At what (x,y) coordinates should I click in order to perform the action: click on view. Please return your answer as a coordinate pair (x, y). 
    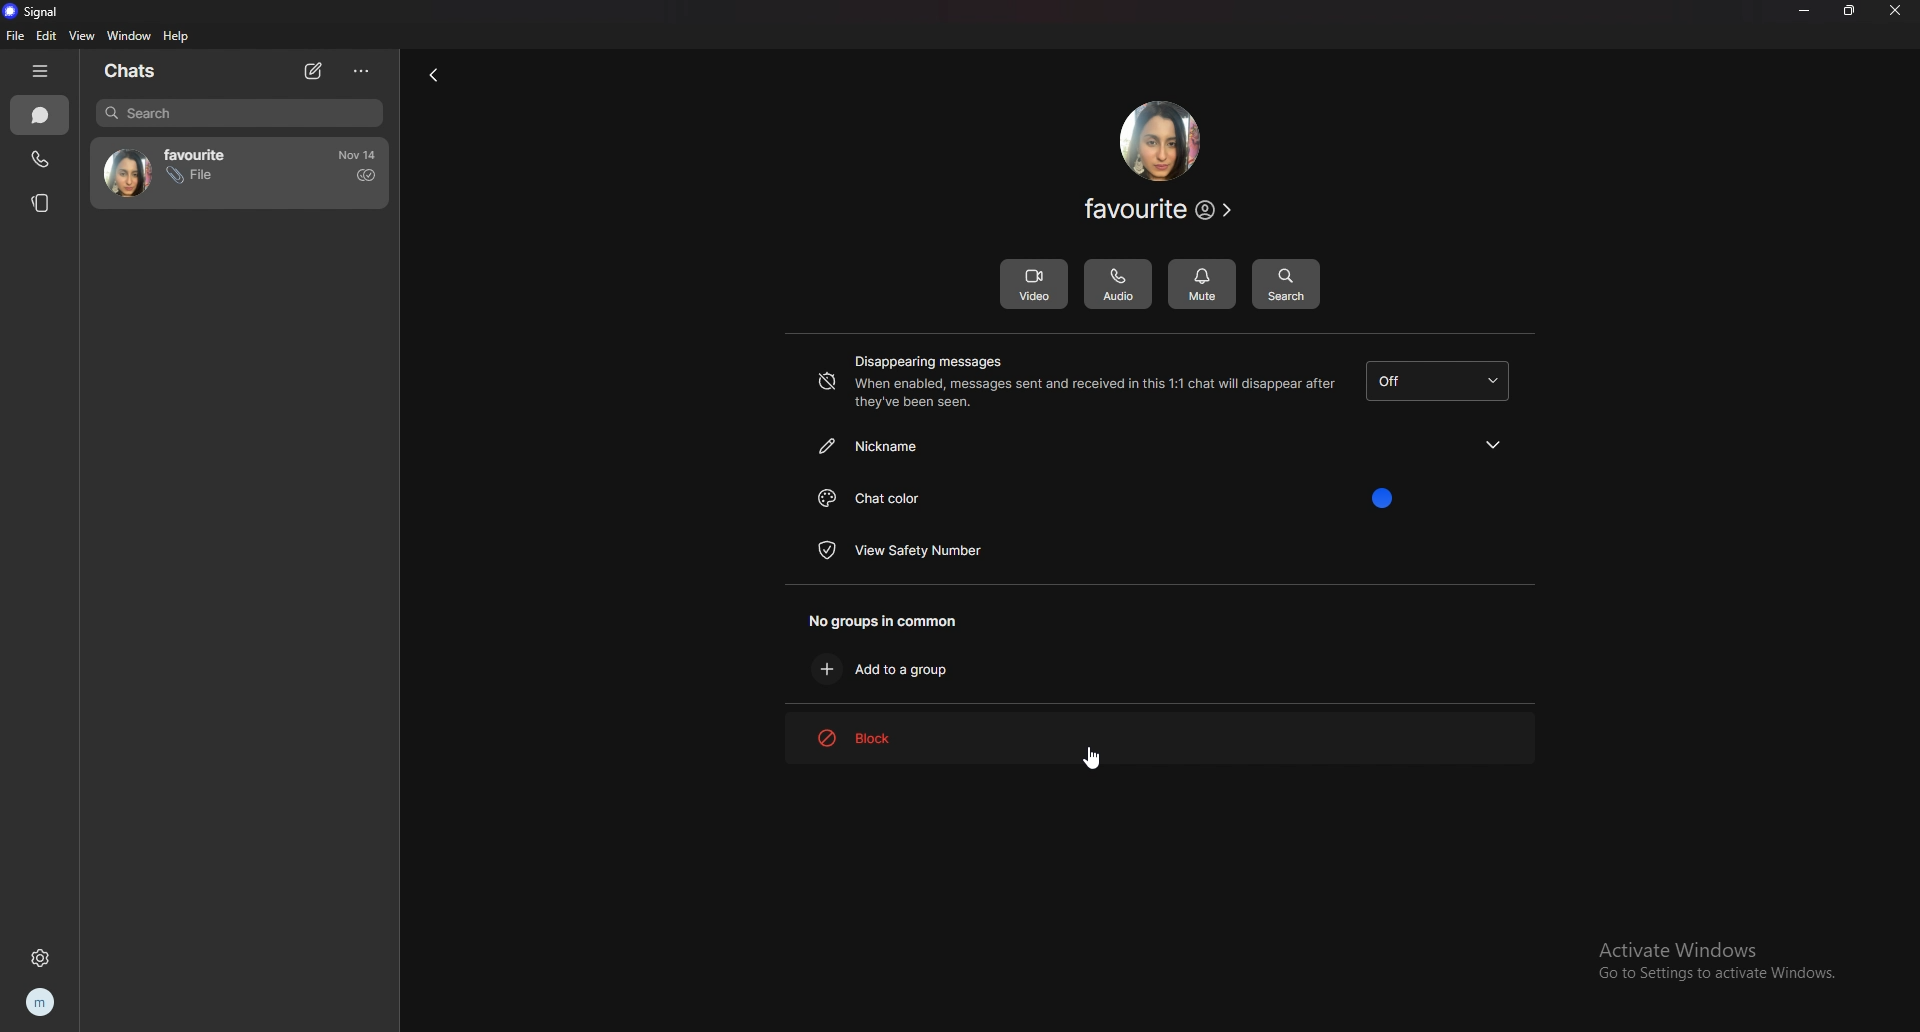
    Looking at the image, I should click on (84, 35).